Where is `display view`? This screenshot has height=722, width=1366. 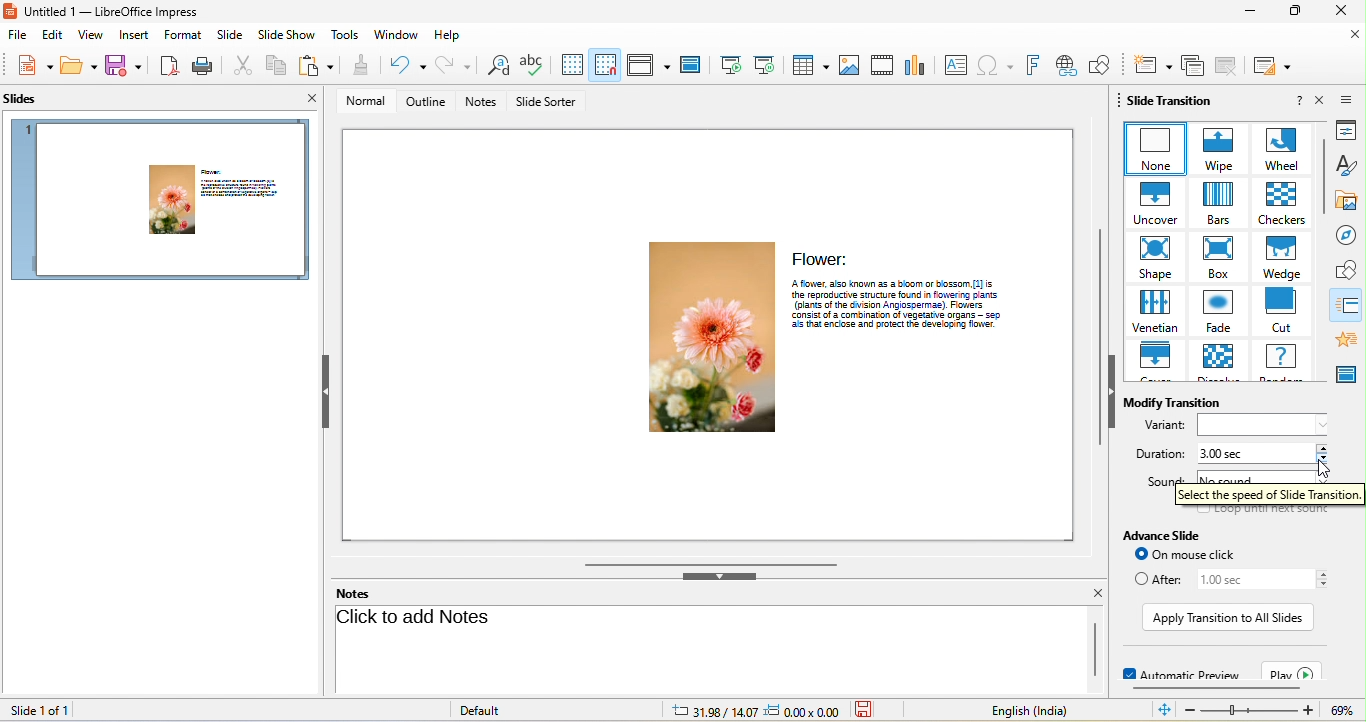
display view is located at coordinates (648, 65).